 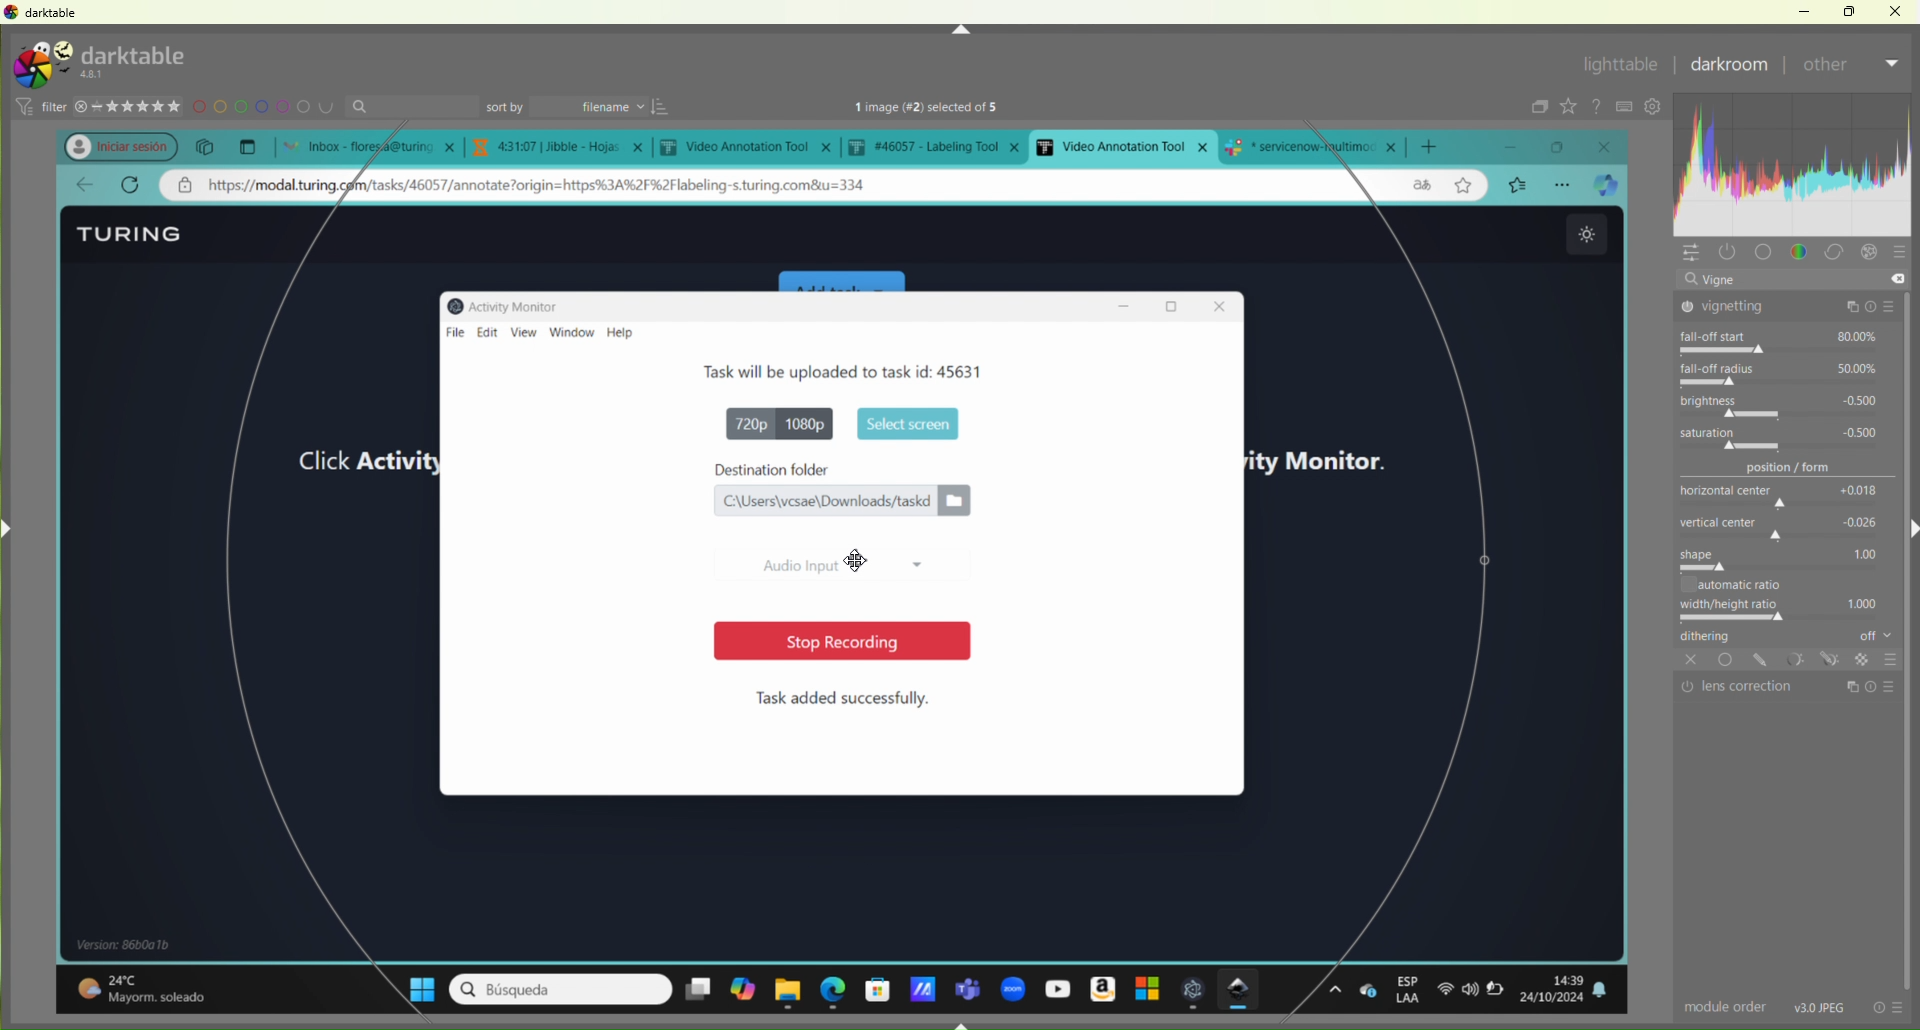 I want to click on file explorer, so click(x=790, y=989).